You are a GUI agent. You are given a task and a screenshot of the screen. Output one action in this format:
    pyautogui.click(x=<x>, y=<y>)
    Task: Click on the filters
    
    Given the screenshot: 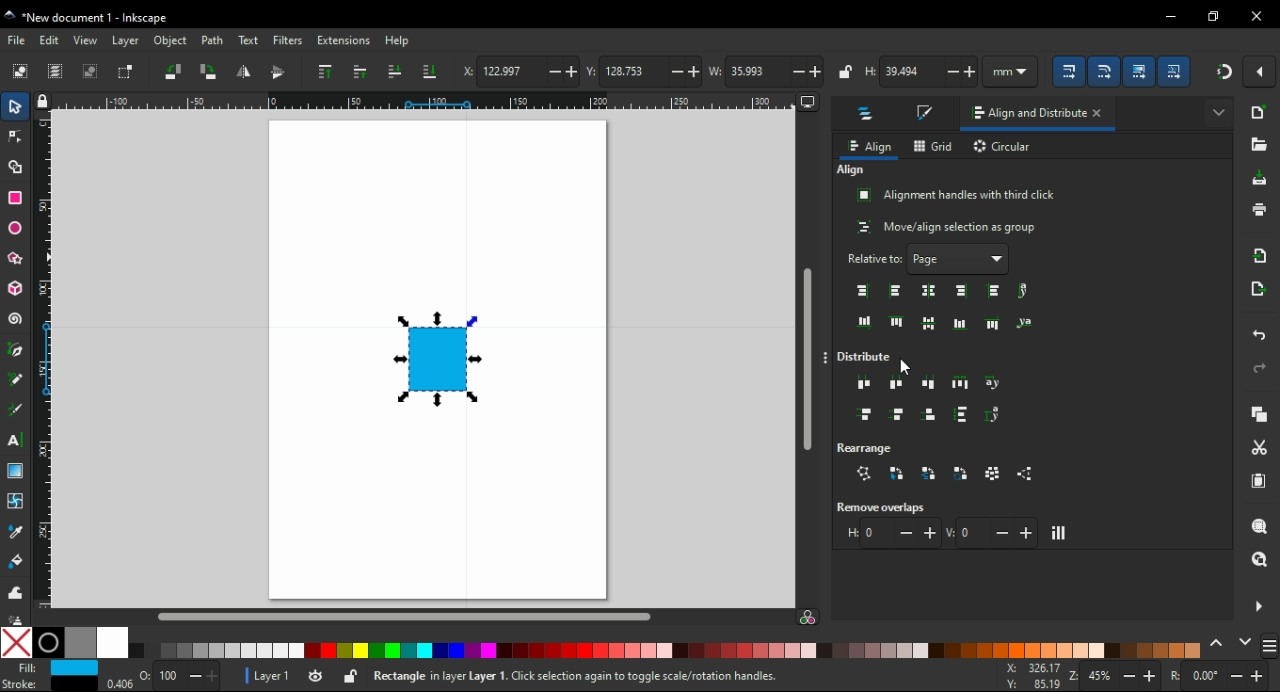 What is the action you would take?
    pyautogui.click(x=288, y=40)
    